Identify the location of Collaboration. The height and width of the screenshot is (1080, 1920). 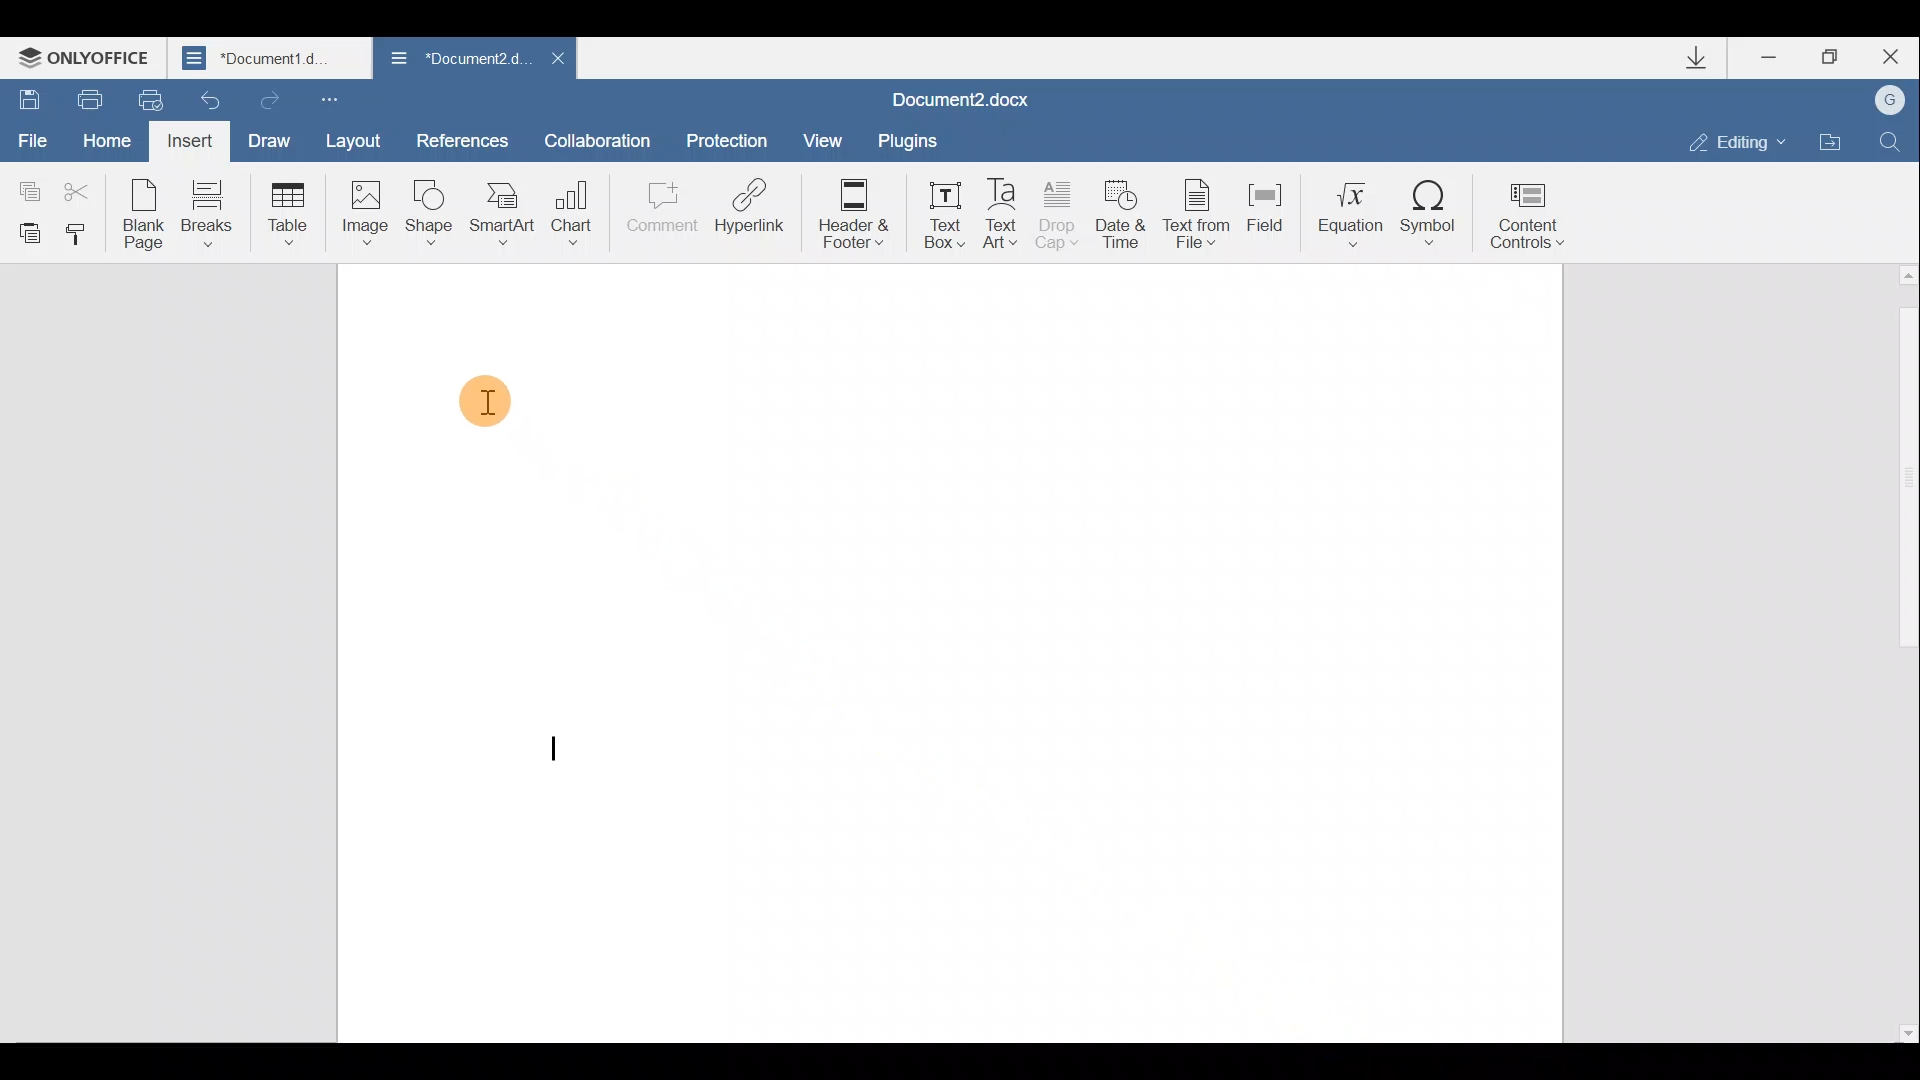
(598, 137).